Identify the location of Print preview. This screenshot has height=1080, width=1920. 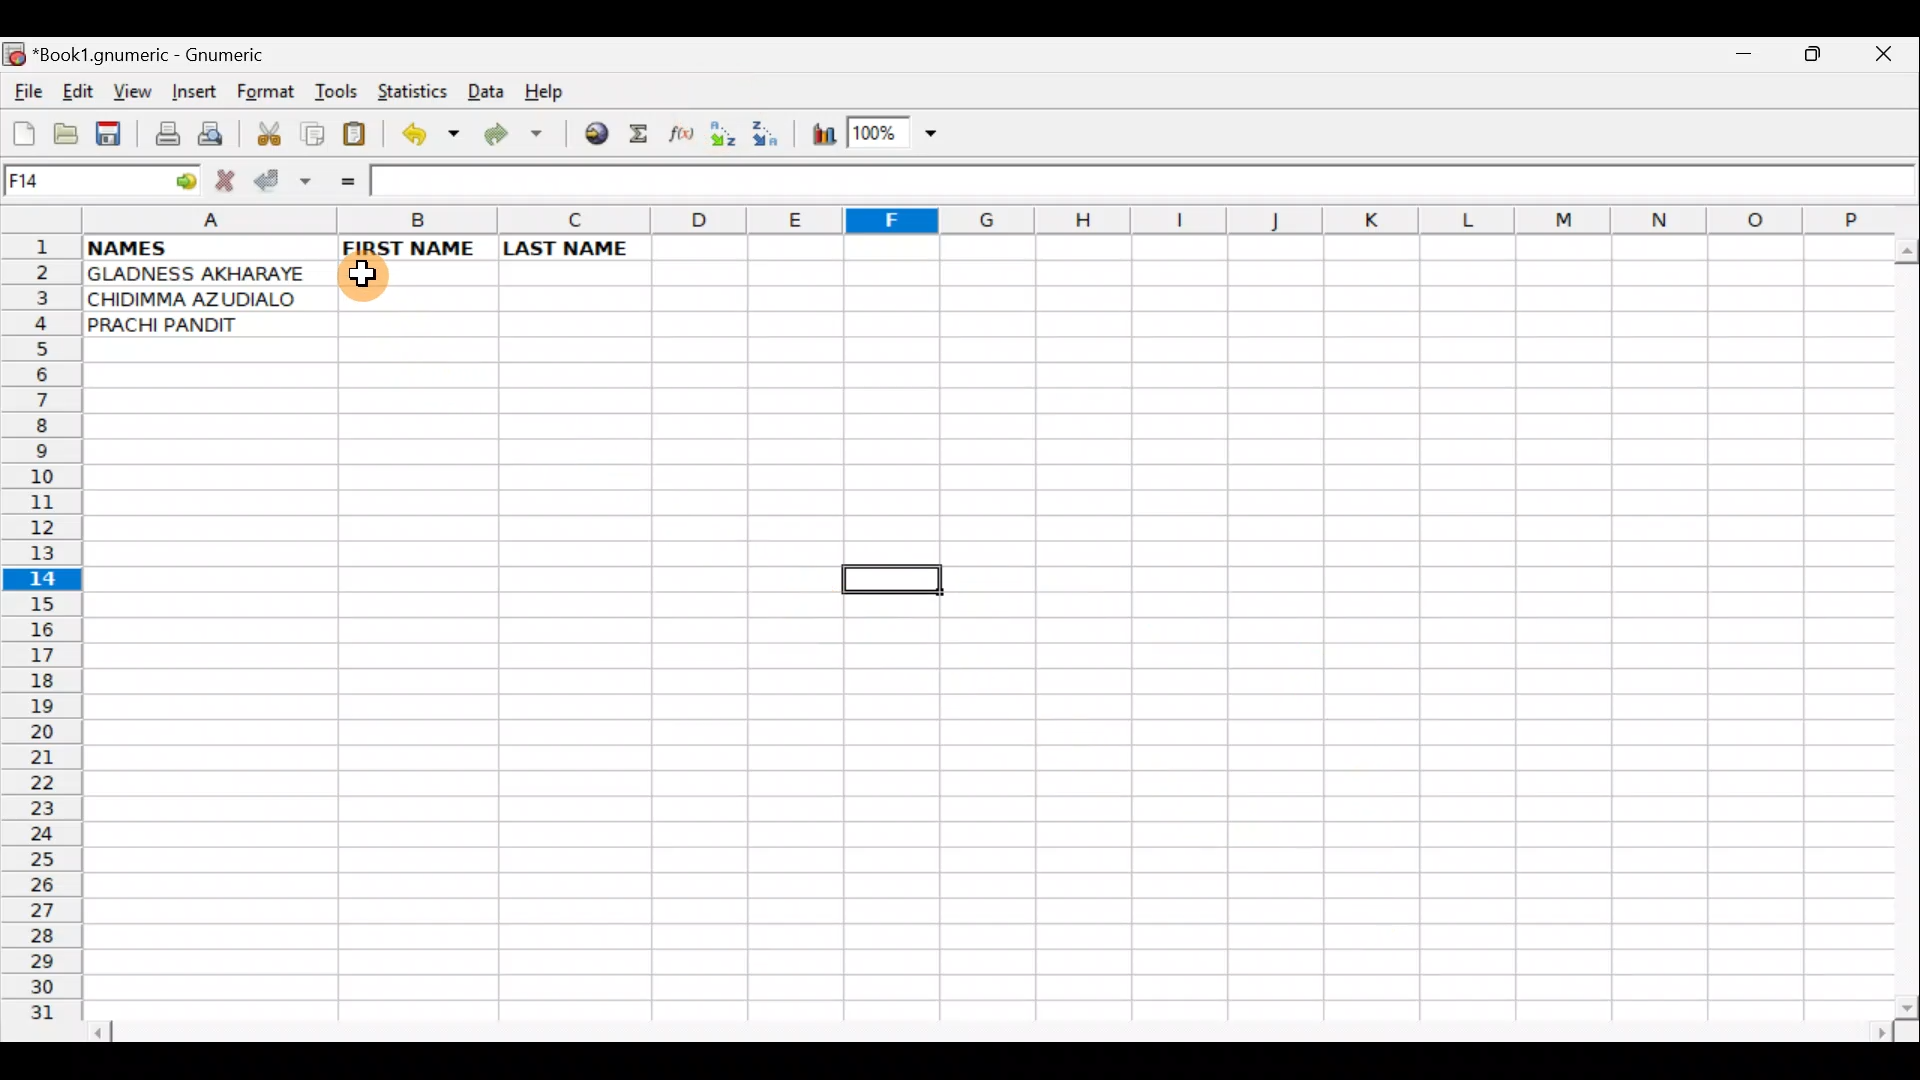
(210, 136).